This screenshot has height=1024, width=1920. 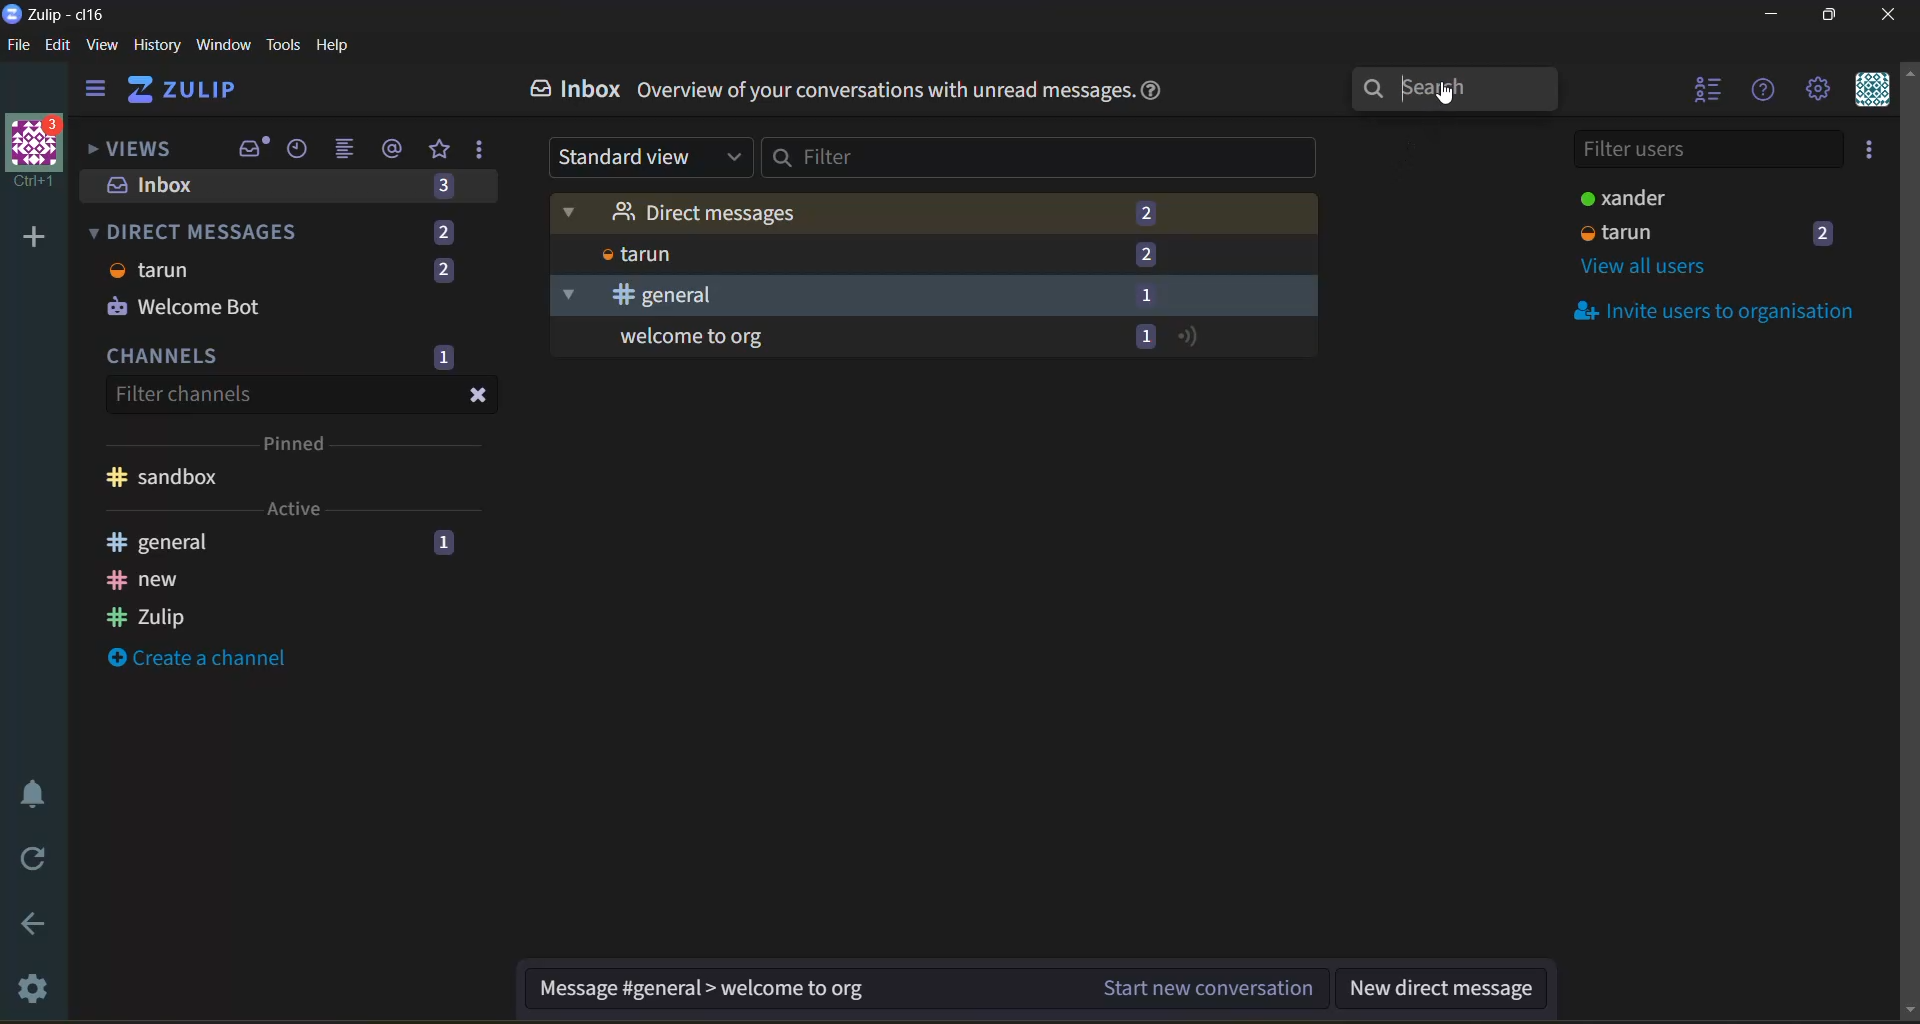 I want to click on view all users, so click(x=1648, y=268).